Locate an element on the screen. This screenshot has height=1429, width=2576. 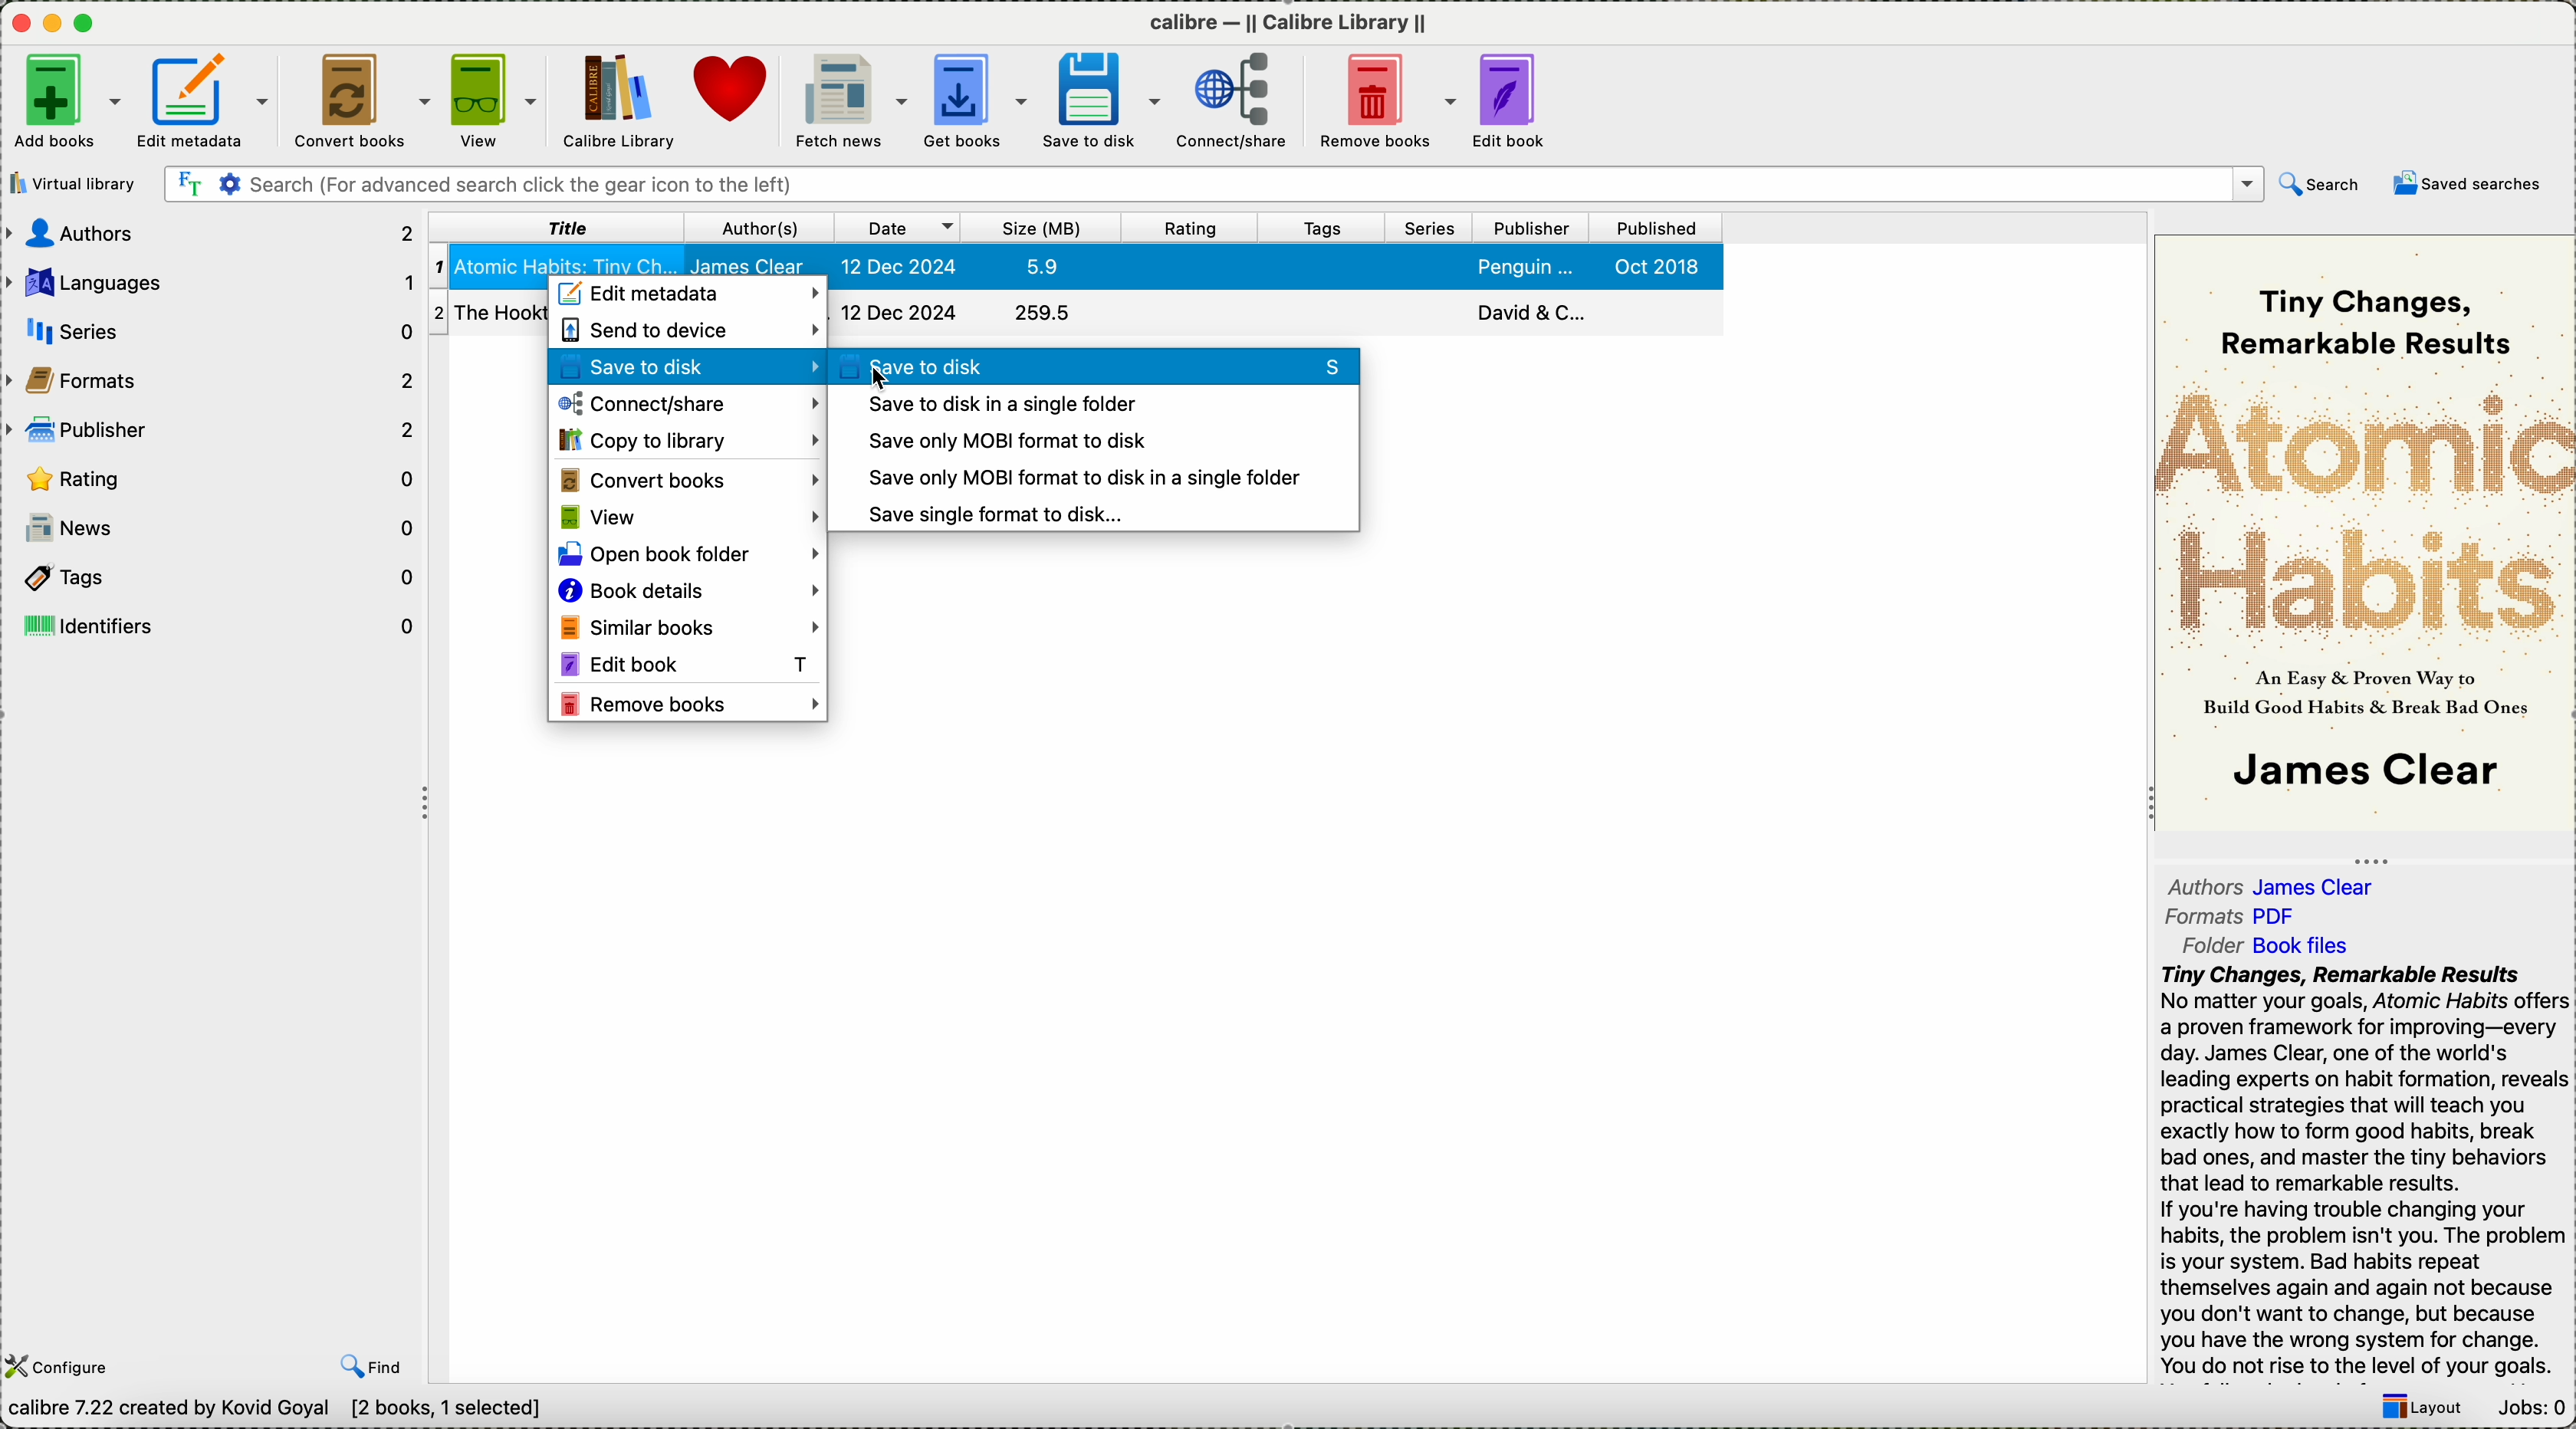
folder is located at coordinates (2272, 946).